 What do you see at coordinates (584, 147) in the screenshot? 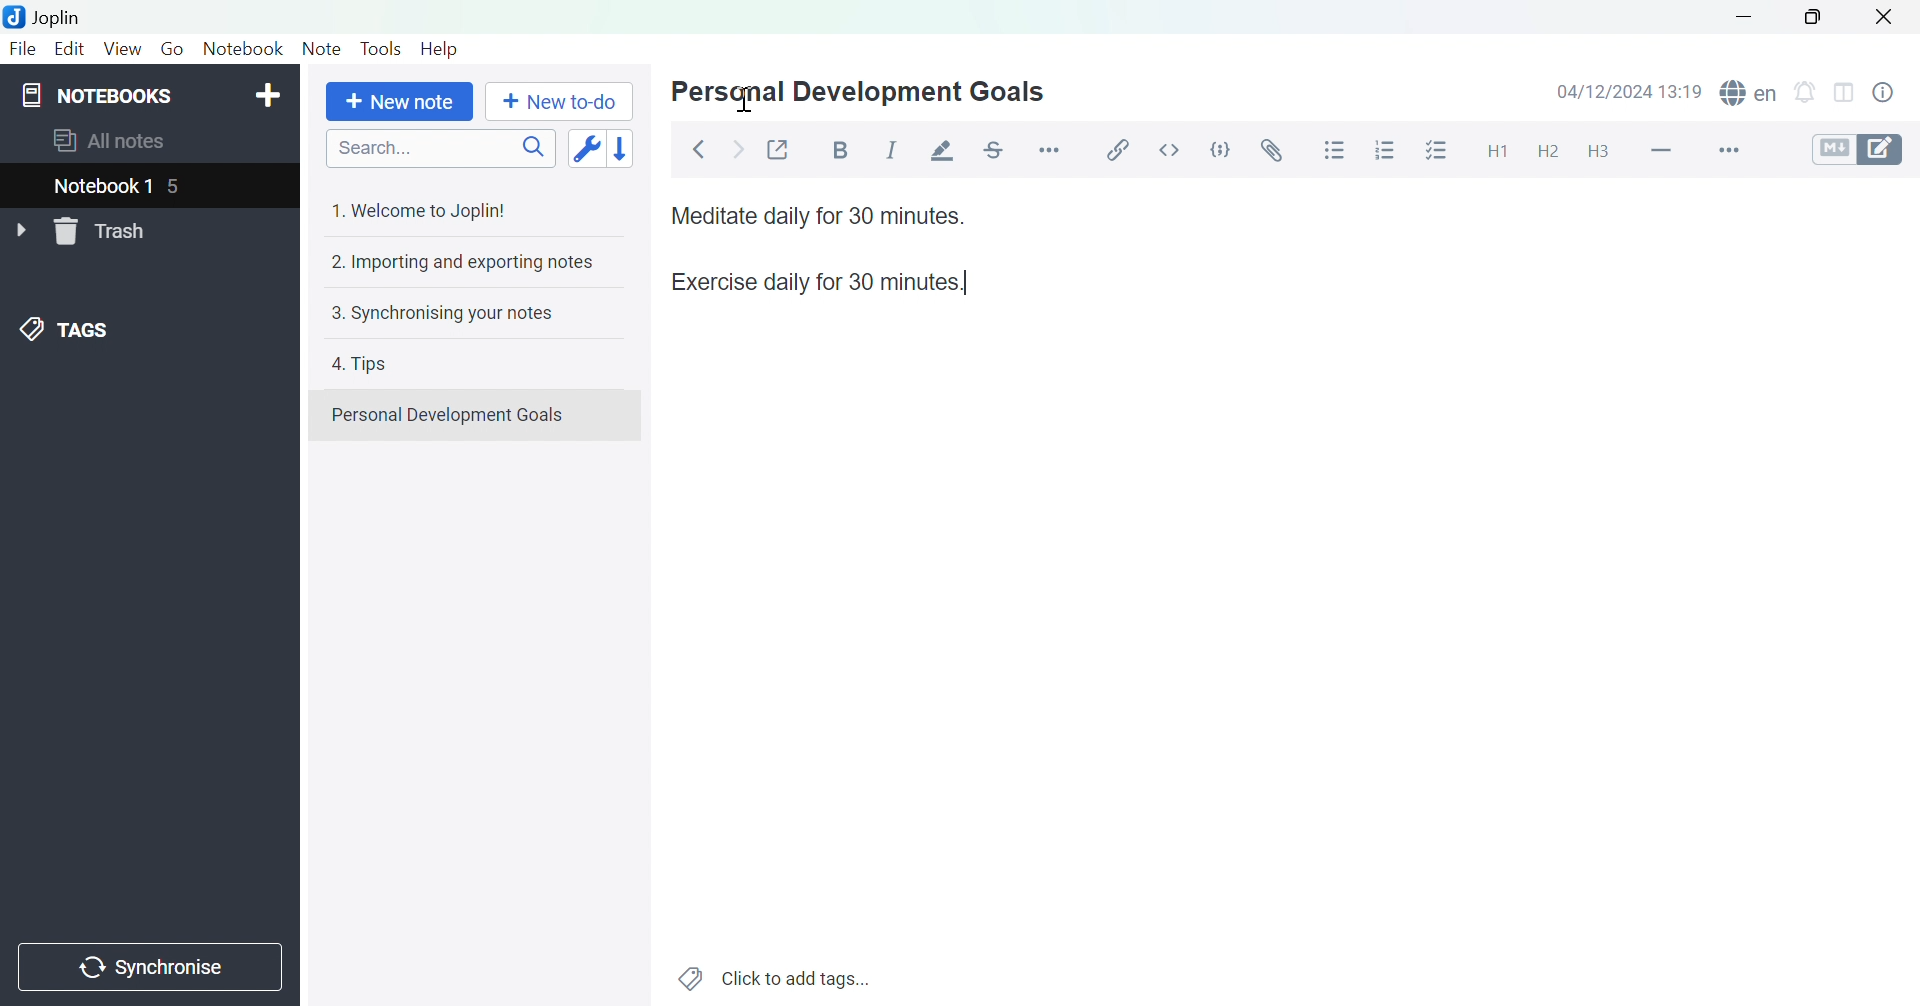
I see `Toggle sort order field` at bounding box center [584, 147].